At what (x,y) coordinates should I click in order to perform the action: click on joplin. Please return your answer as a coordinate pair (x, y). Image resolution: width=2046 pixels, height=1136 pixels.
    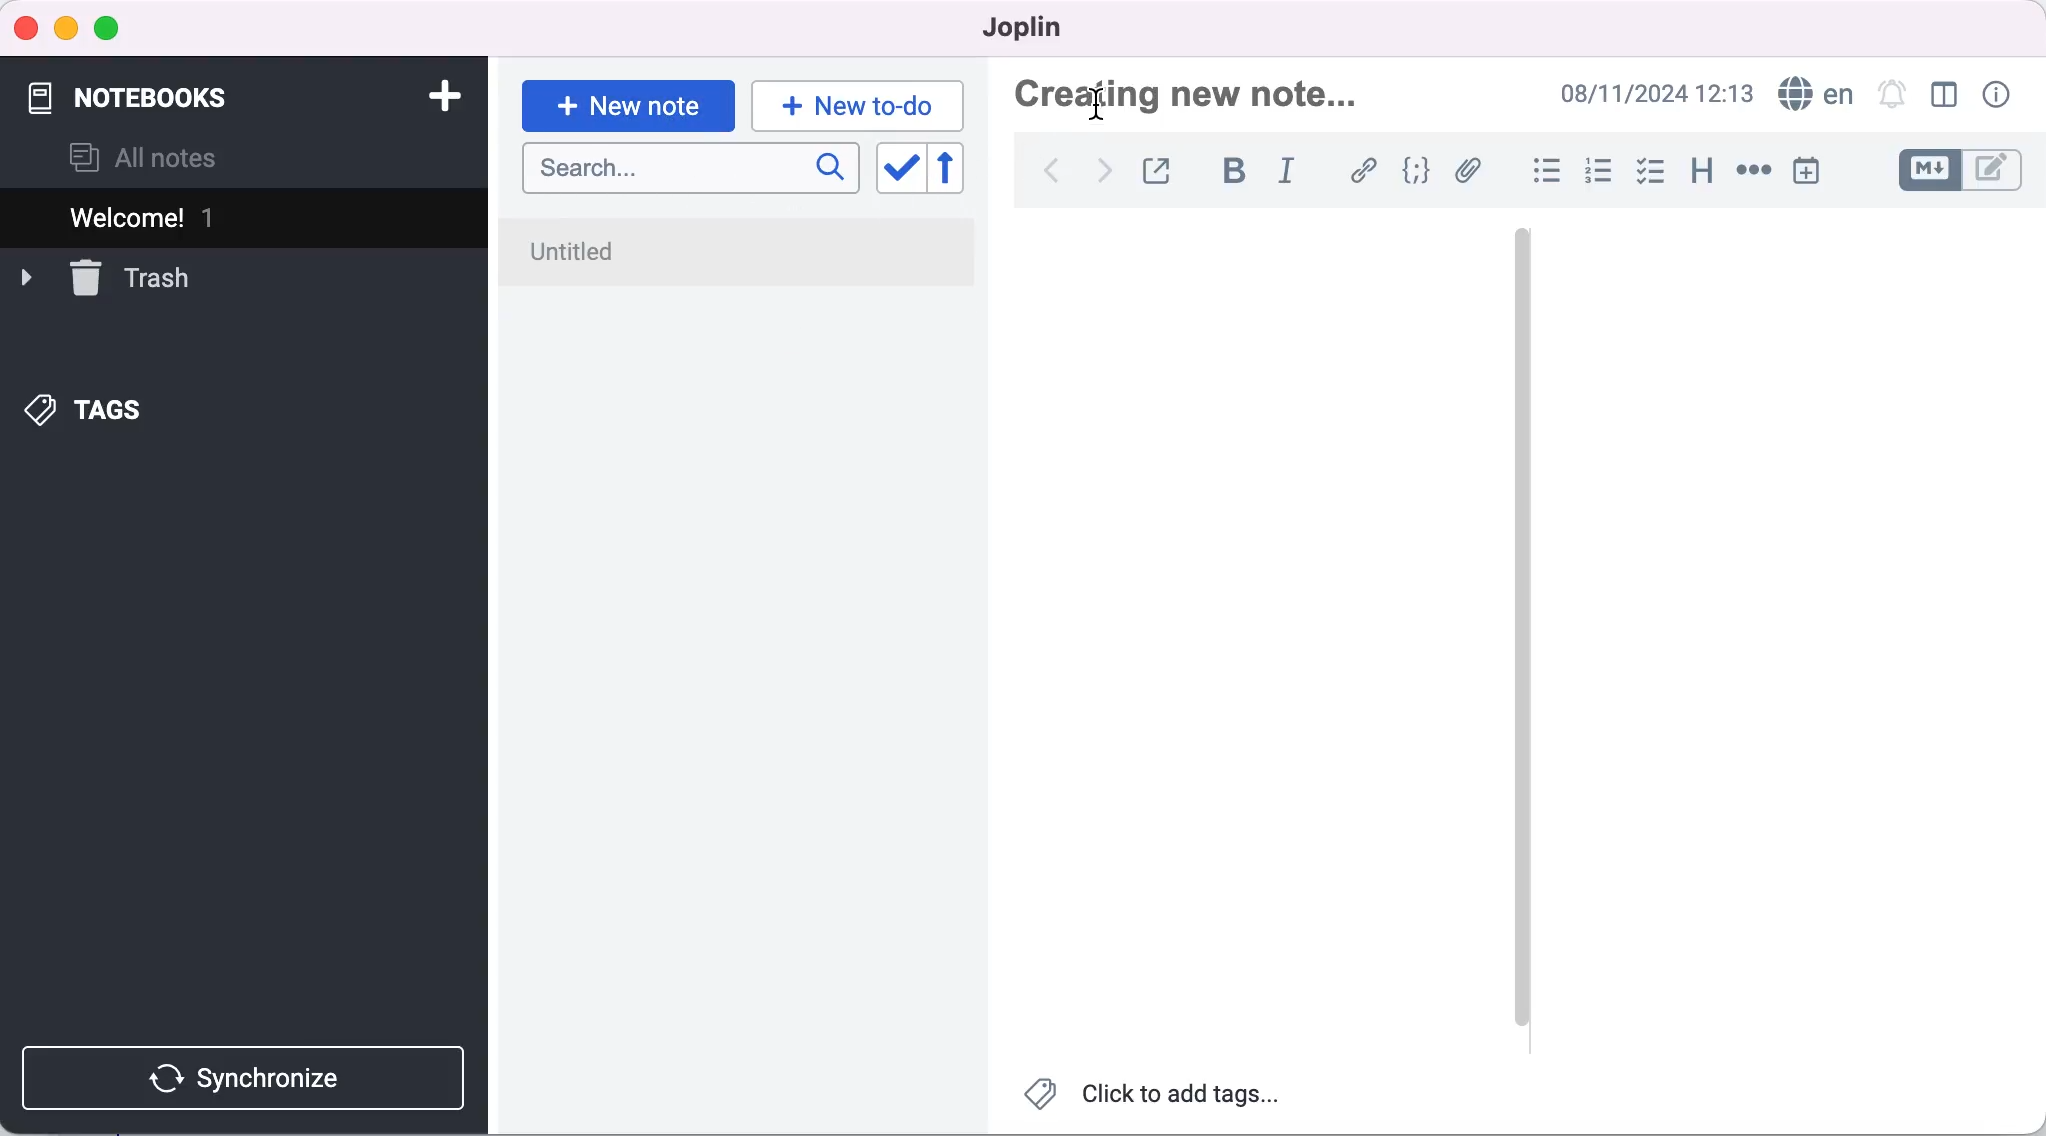
    Looking at the image, I should click on (1036, 28).